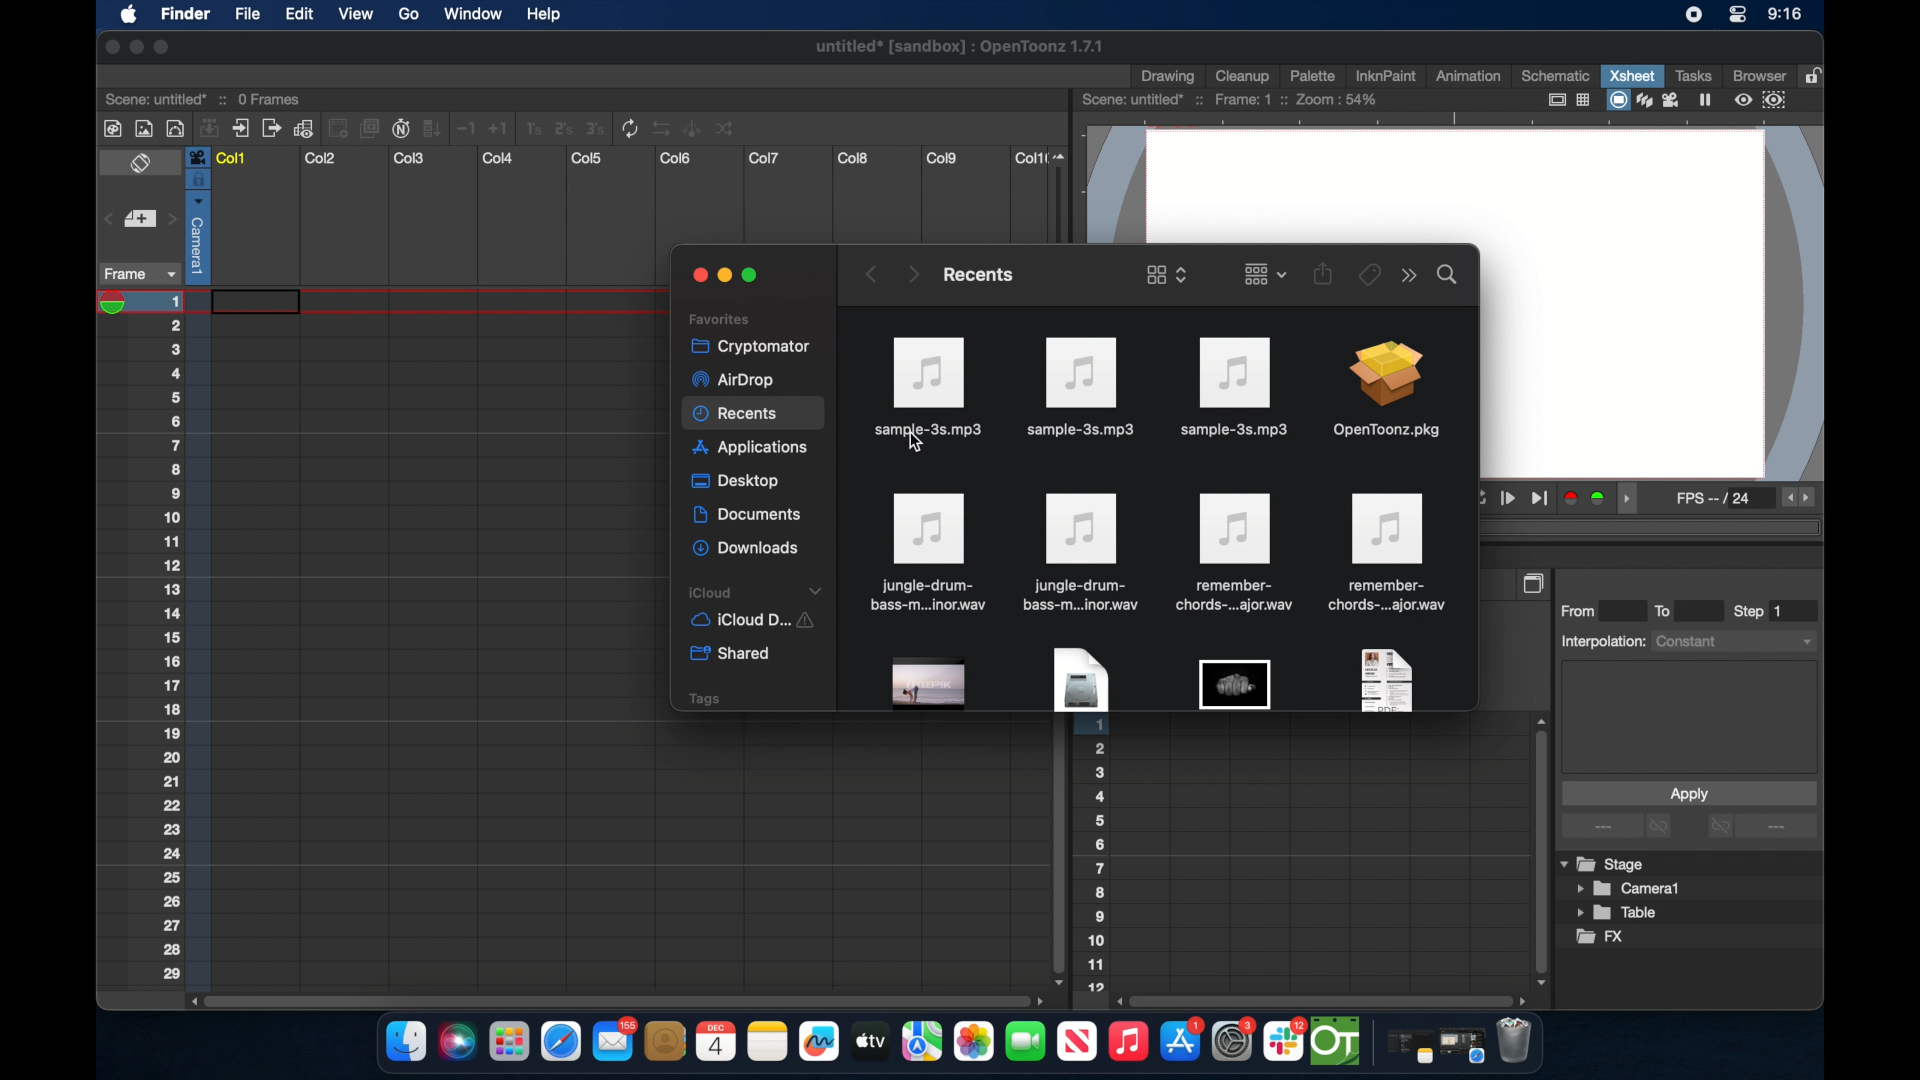 Image resolution: width=1920 pixels, height=1080 pixels. What do you see at coordinates (703, 698) in the screenshot?
I see `tags` at bounding box center [703, 698].